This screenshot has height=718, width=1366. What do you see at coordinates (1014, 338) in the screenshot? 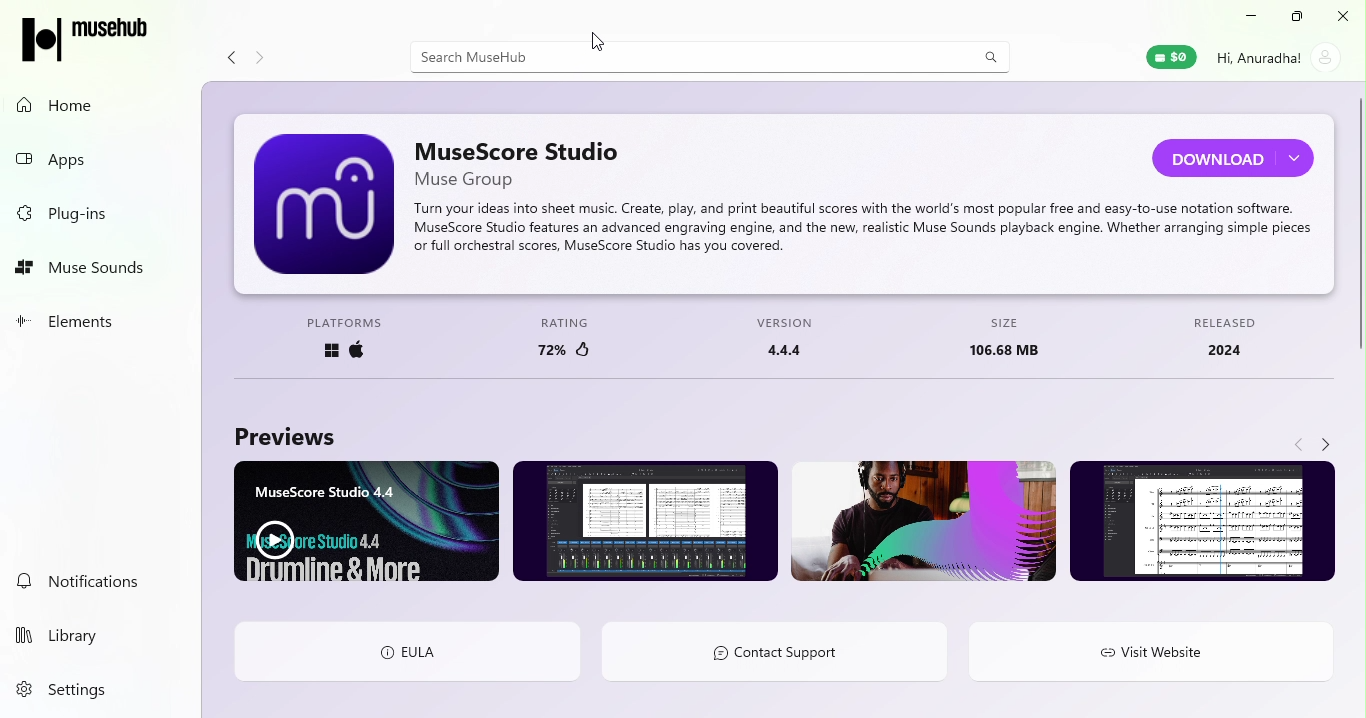
I see `Size` at bounding box center [1014, 338].